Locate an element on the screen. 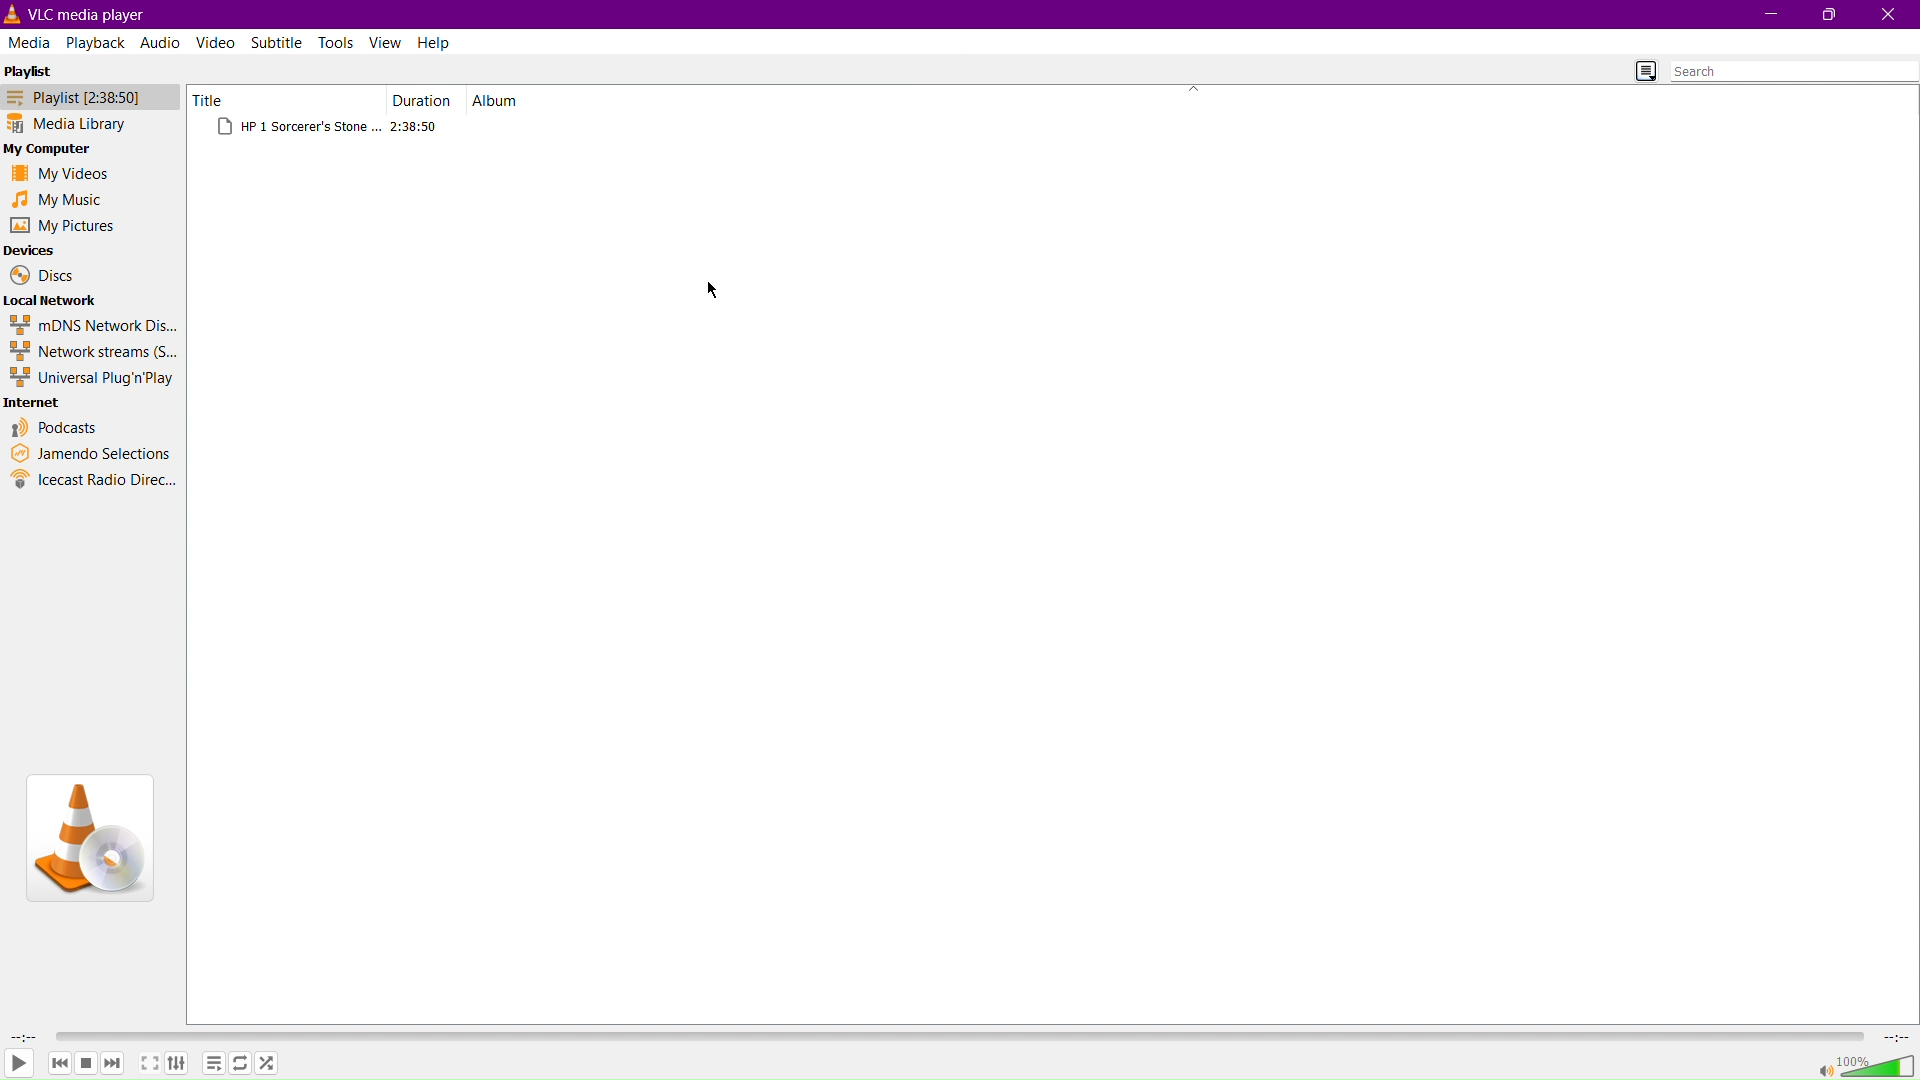 Image resolution: width=1920 pixels, height=1080 pixels. VLC Logo is located at coordinates (88, 836).